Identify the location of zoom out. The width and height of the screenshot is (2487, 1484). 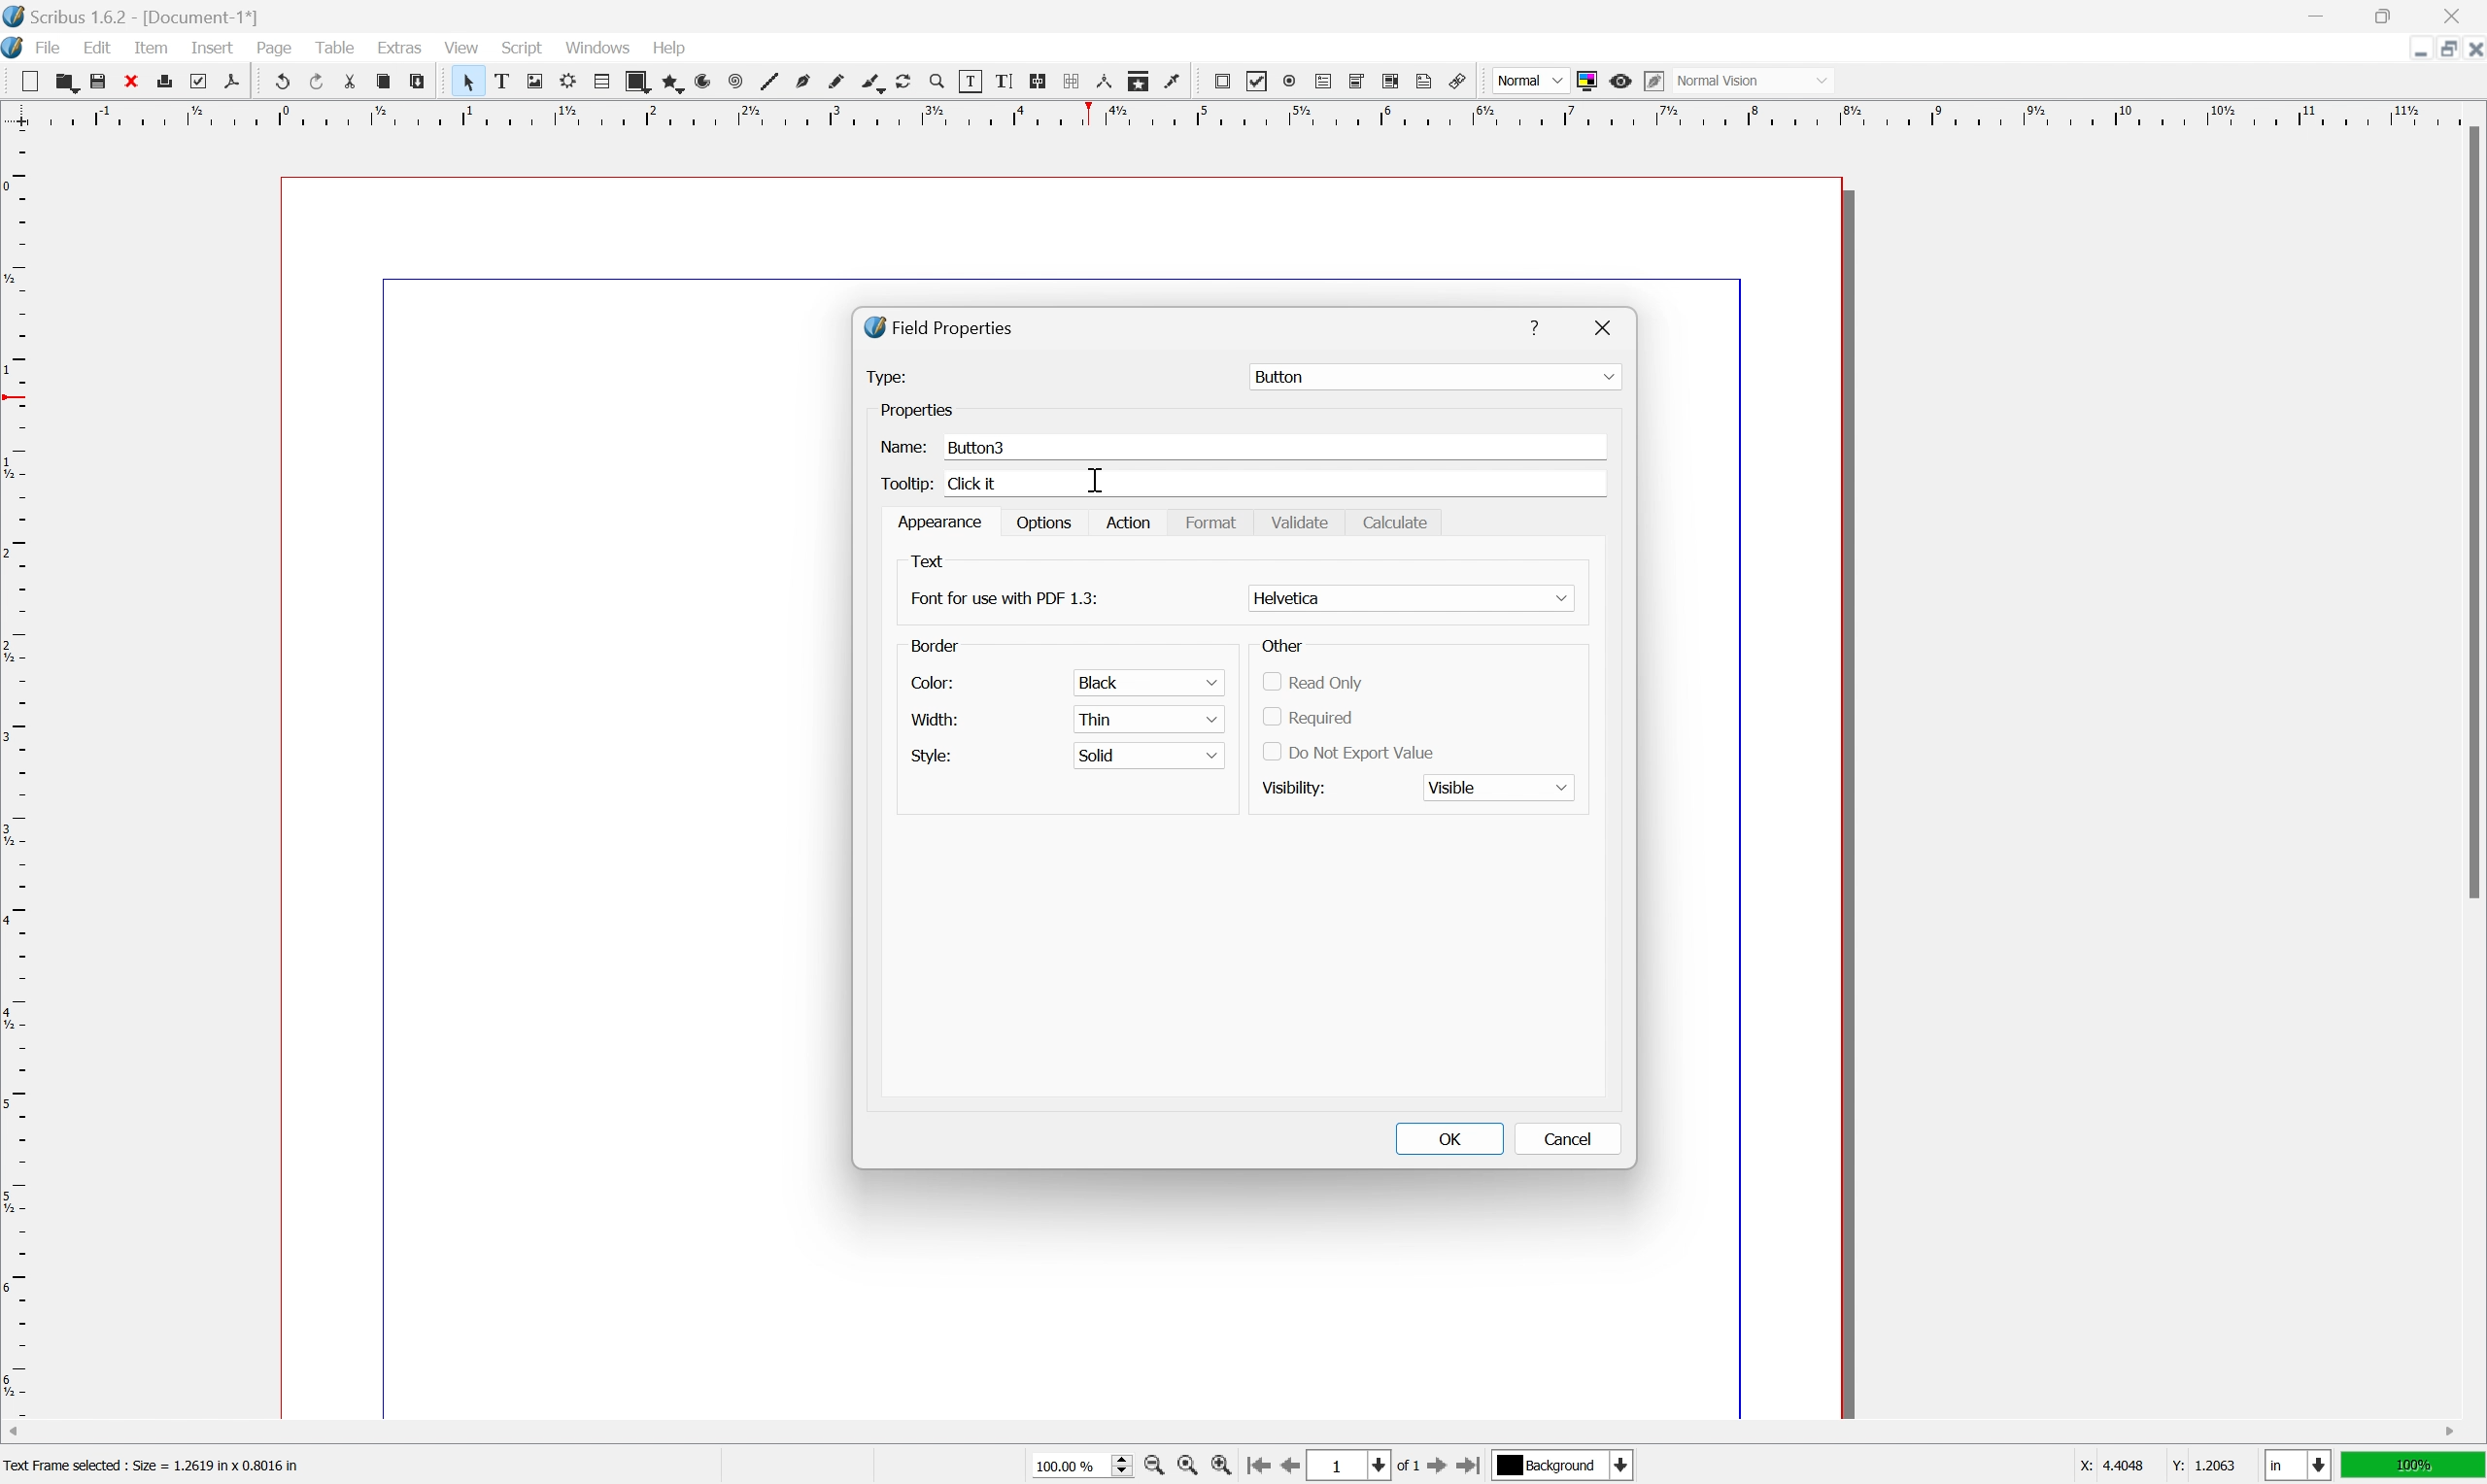
(1155, 1467).